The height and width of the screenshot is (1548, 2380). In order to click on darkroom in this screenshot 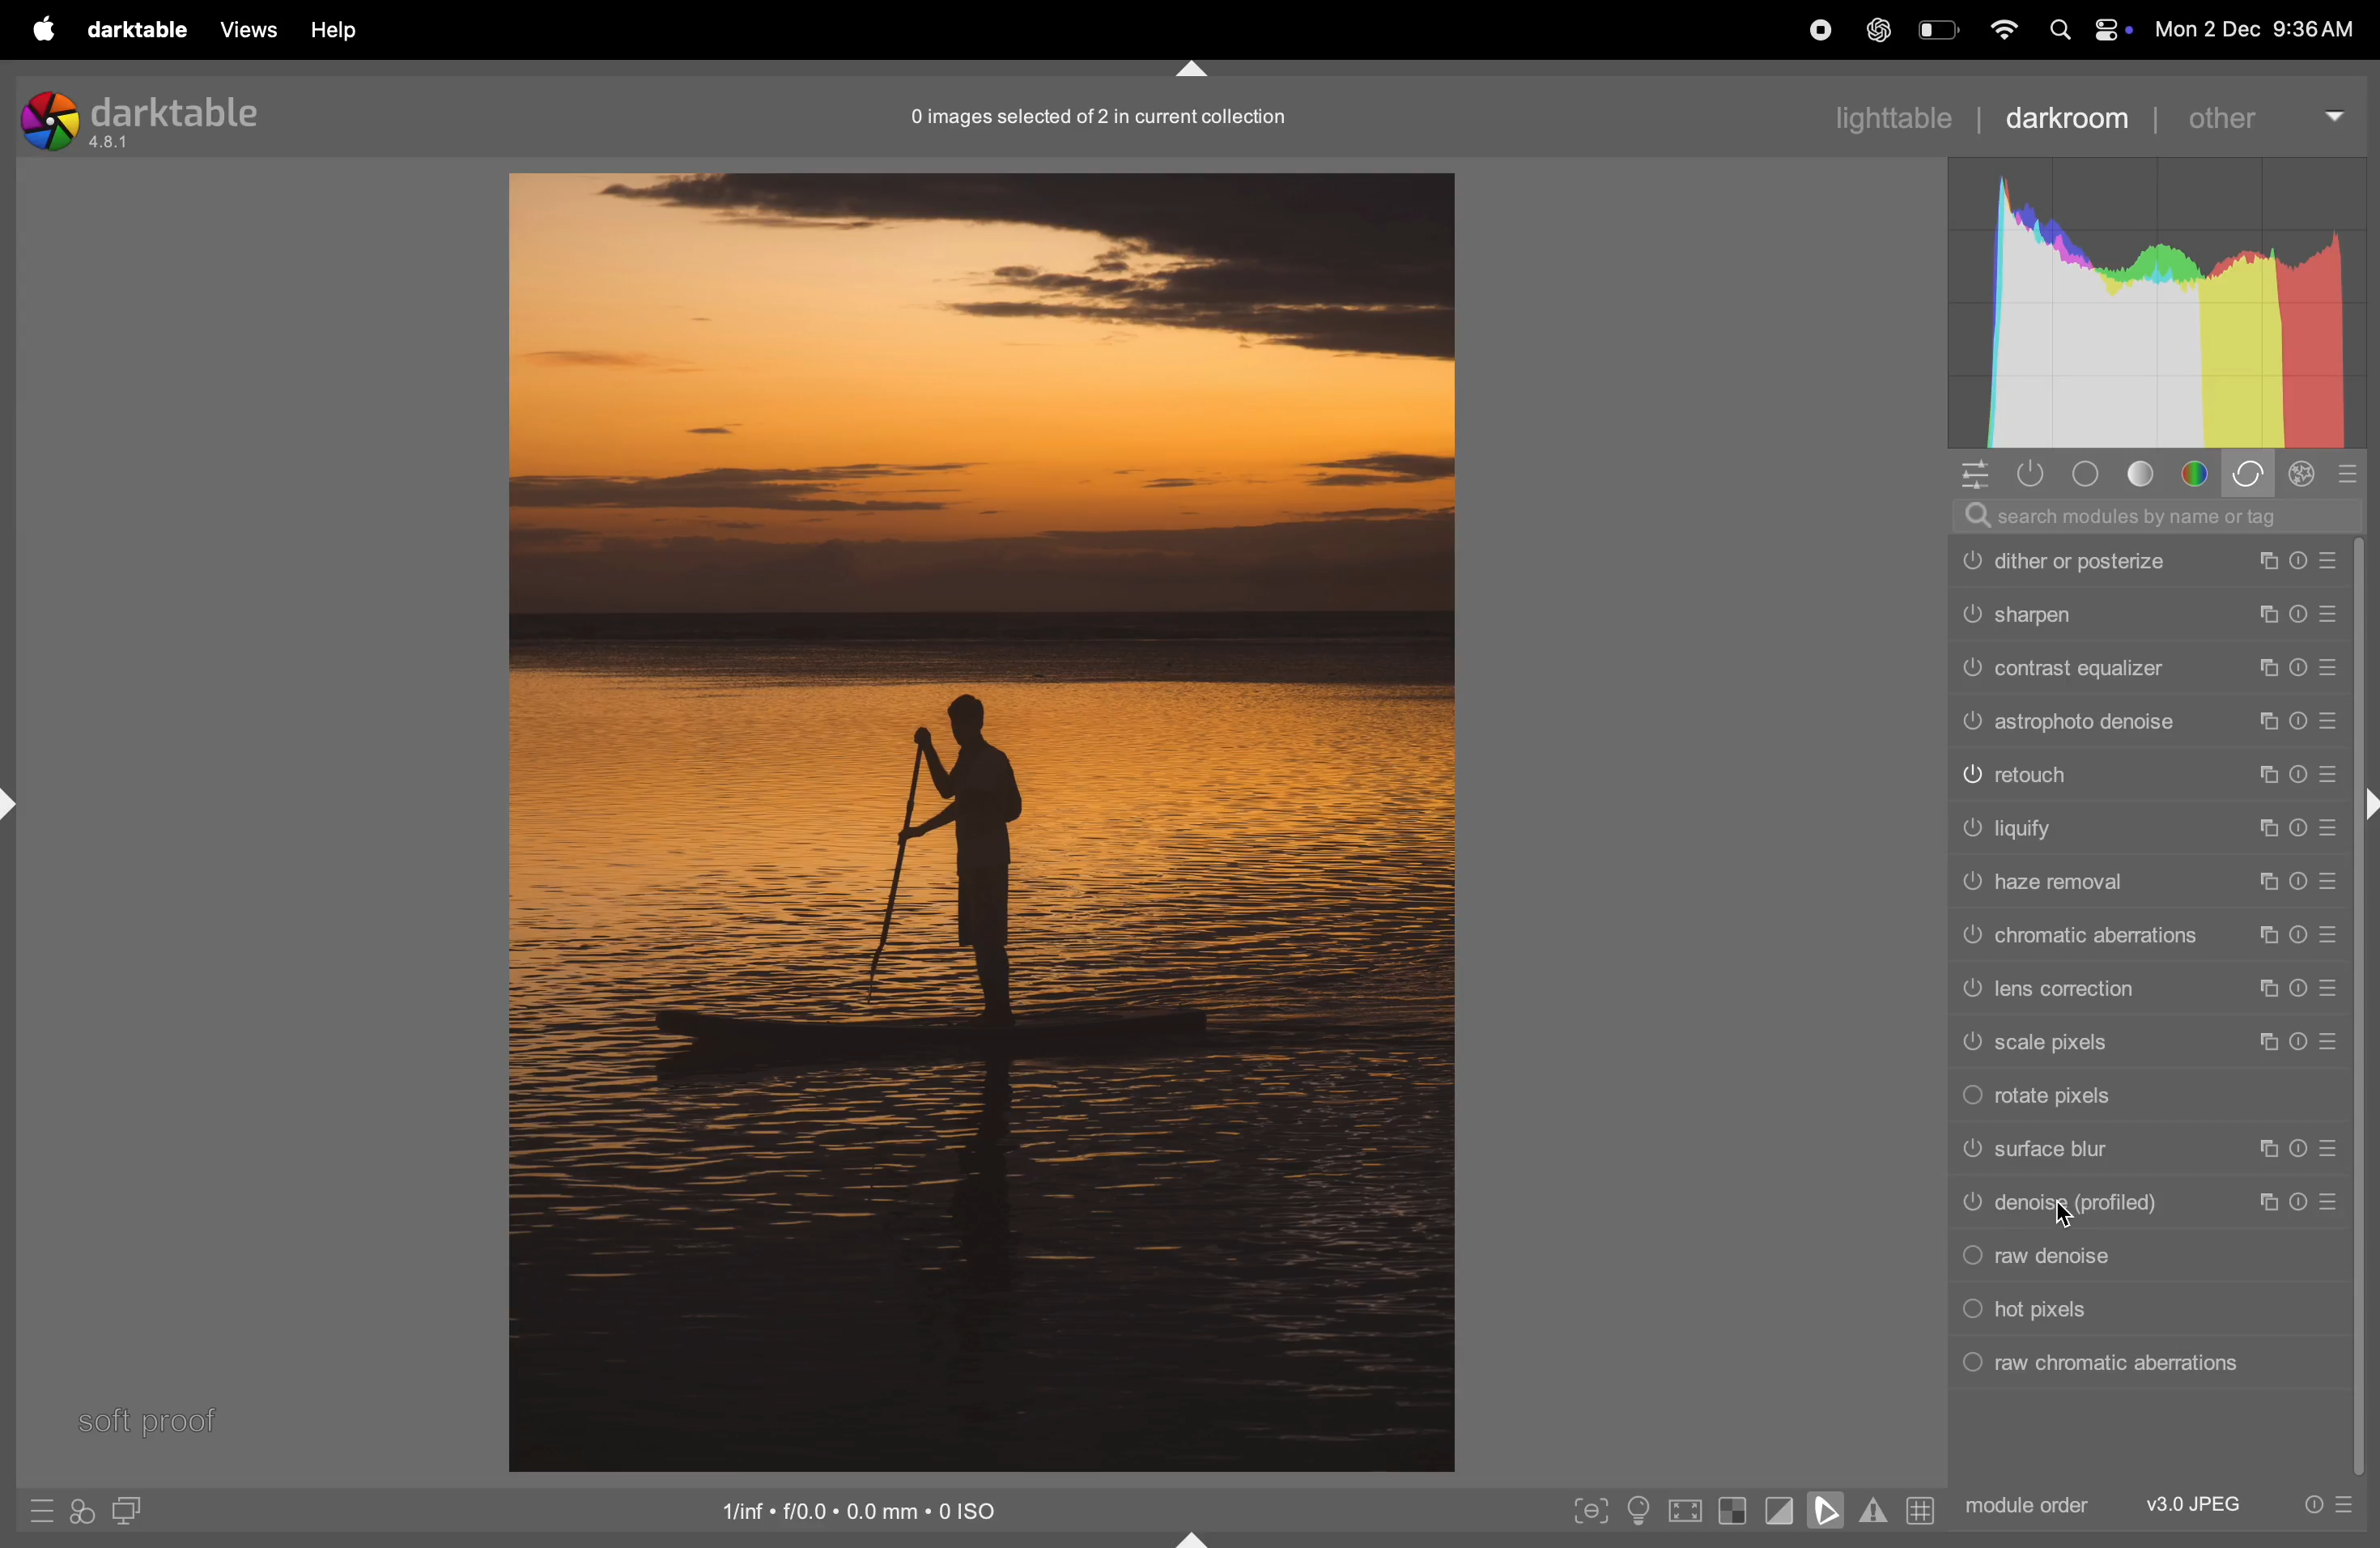, I will do `click(2080, 114)`.